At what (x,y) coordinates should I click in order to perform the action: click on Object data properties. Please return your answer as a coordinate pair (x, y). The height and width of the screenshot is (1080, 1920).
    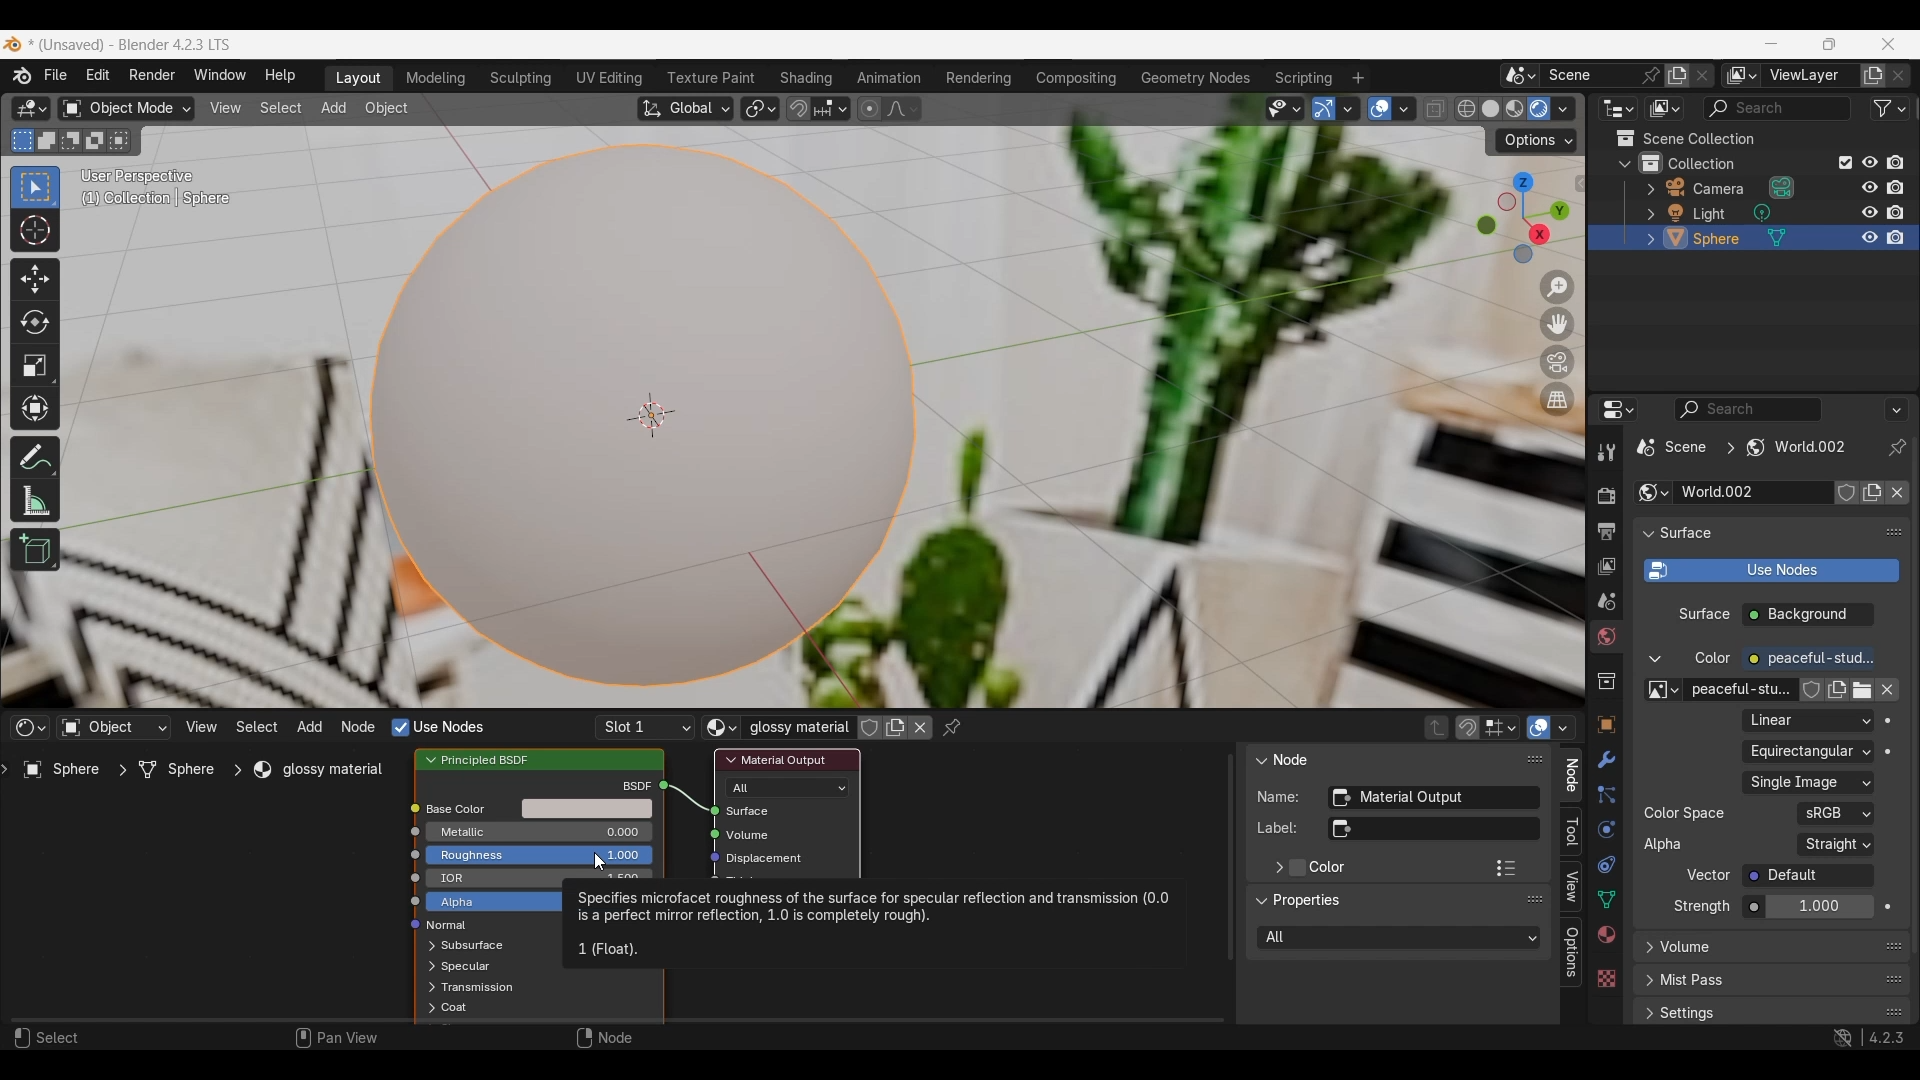
    Looking at the image, I should click on (1605, 899).